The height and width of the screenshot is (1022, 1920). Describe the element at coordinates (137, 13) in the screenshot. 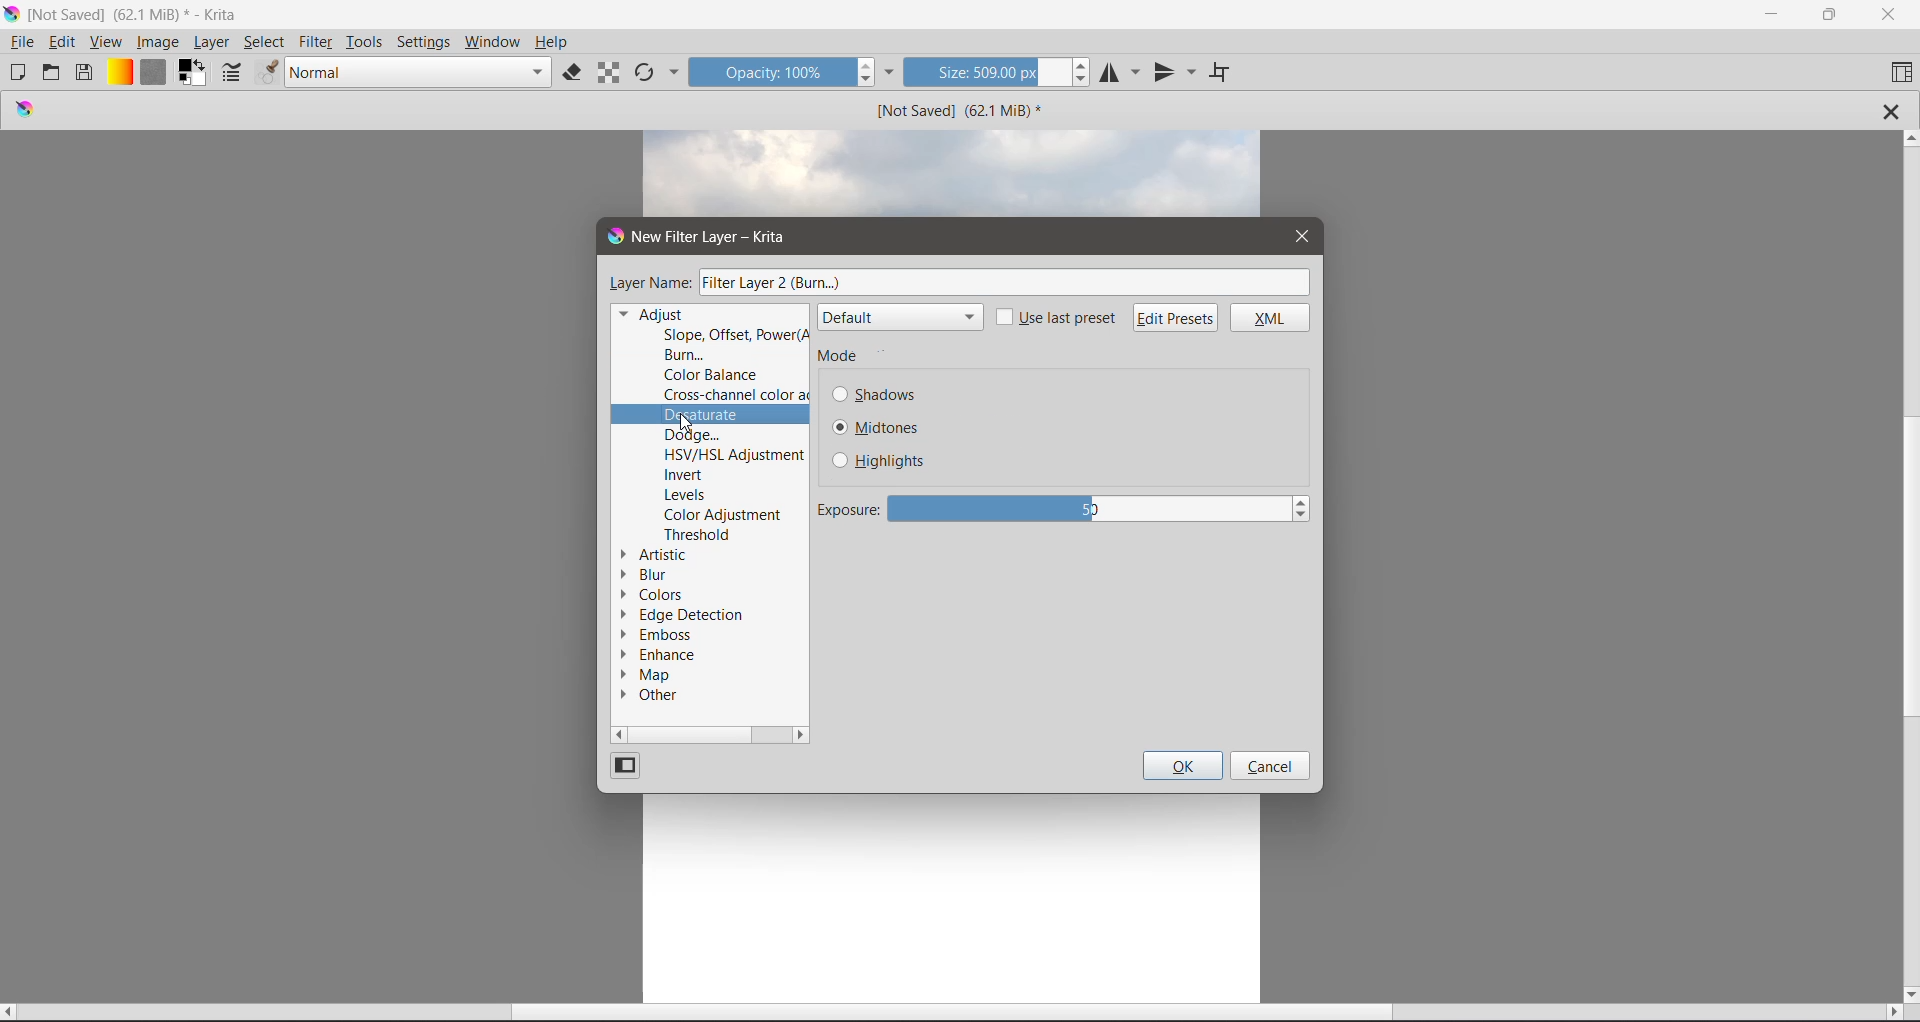

I see `Application Name` at that location.